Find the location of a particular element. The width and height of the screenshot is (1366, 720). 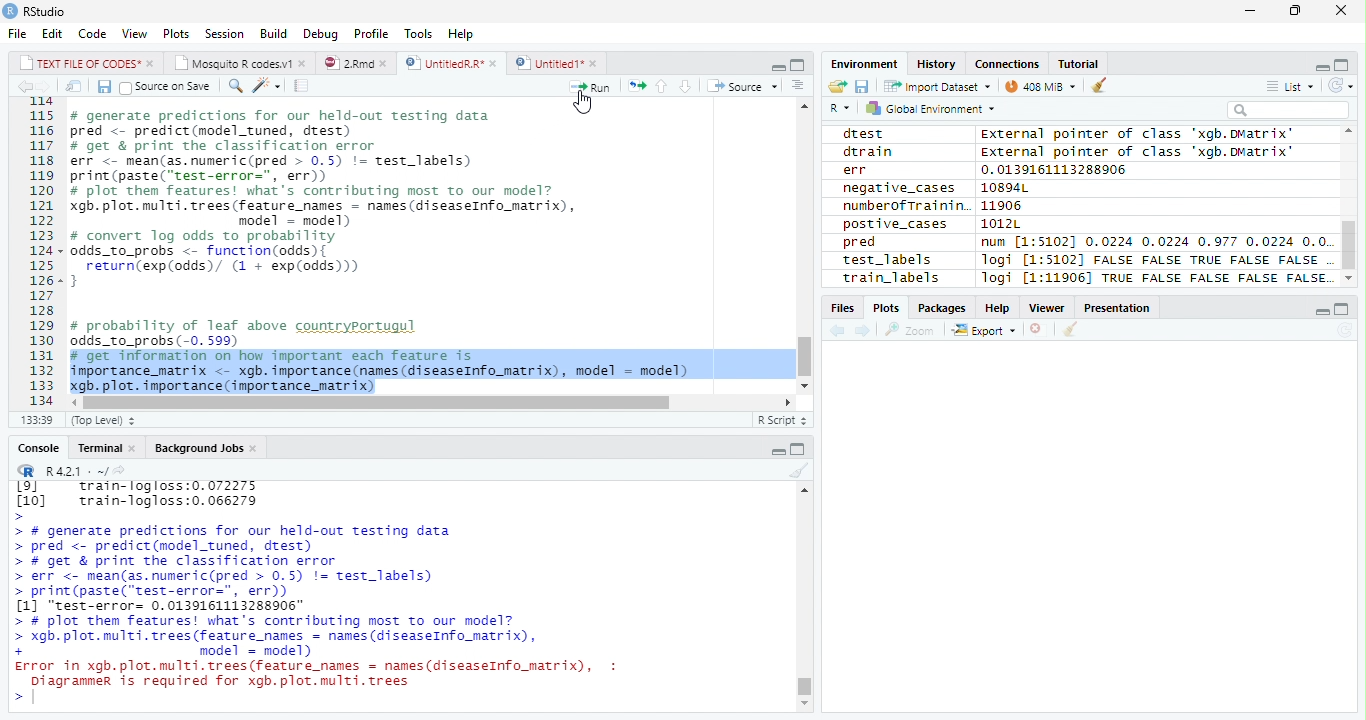

Scroll is located at coordinates (805, 245).